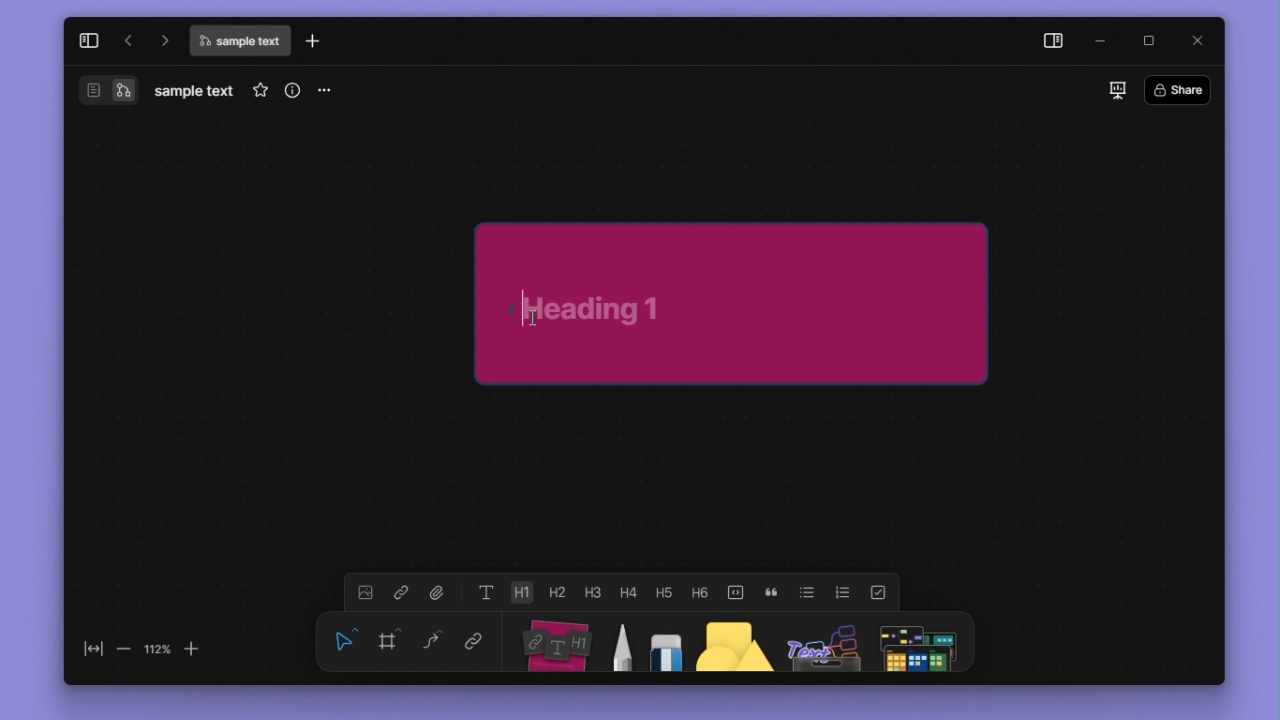  Describe the element at coordinates (432, 639) in the screenshot. I see `curve` at that location.